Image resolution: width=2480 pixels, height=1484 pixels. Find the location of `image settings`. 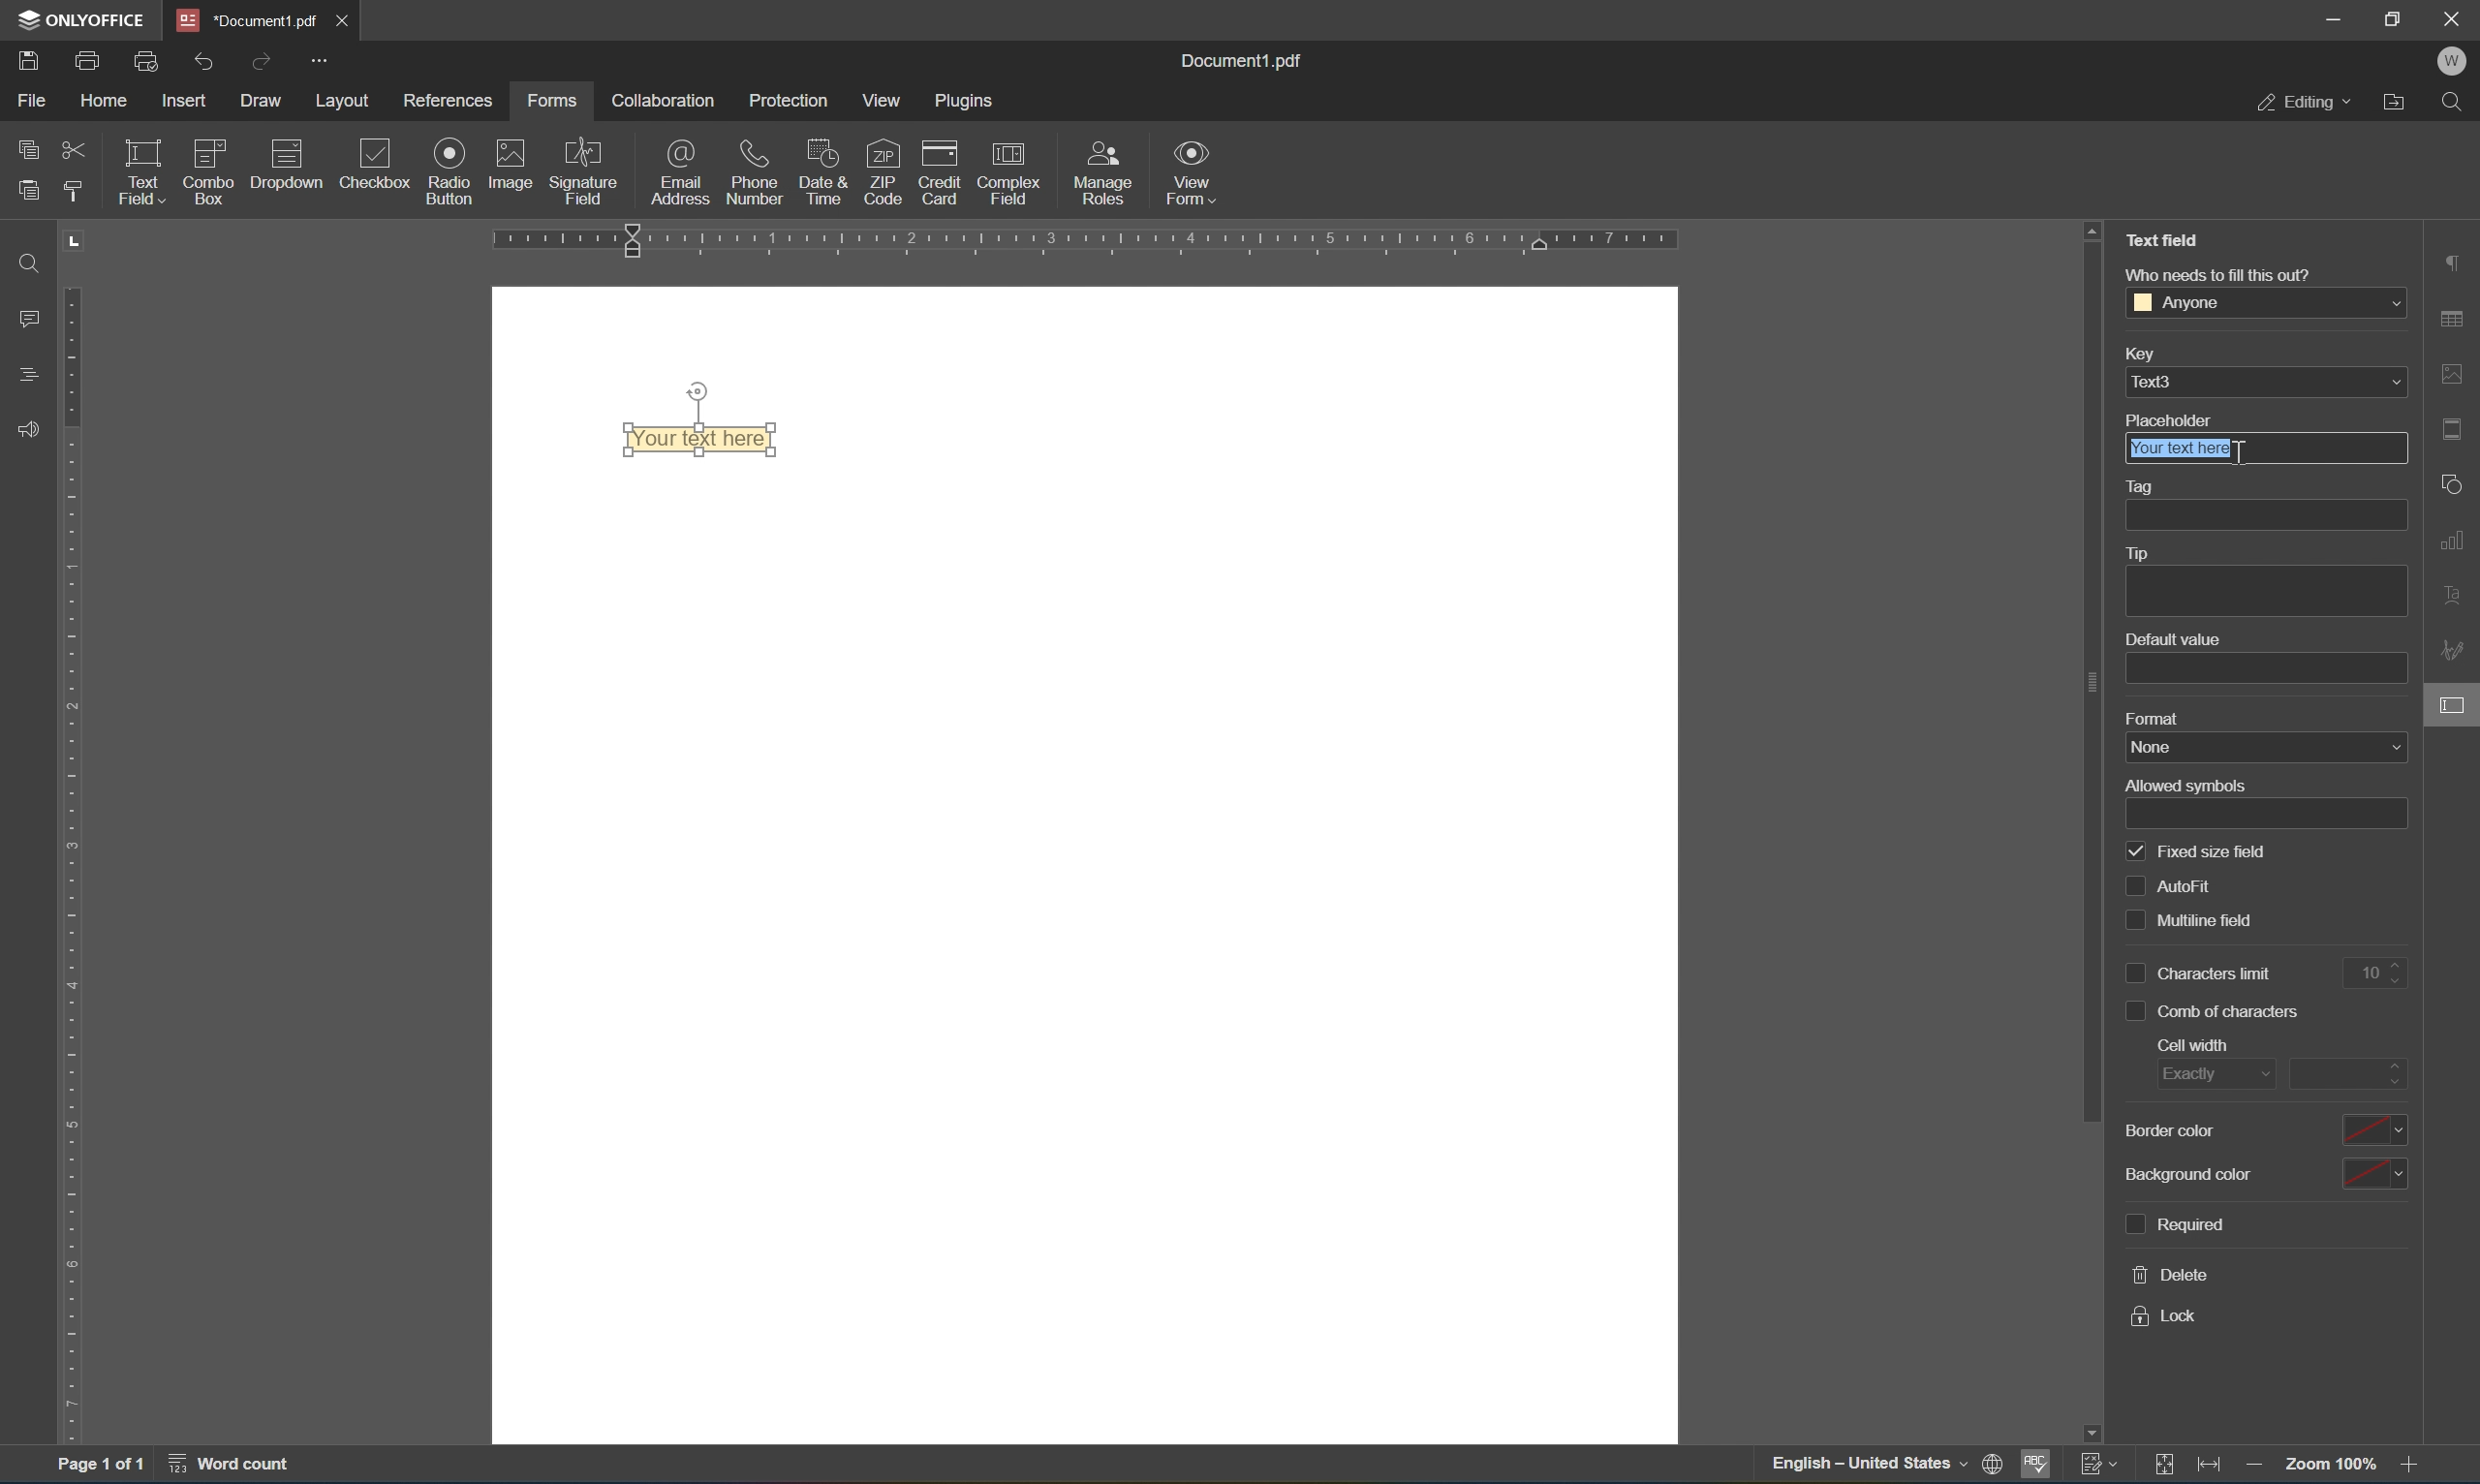

image settings is located at coordinates (2461, 379).